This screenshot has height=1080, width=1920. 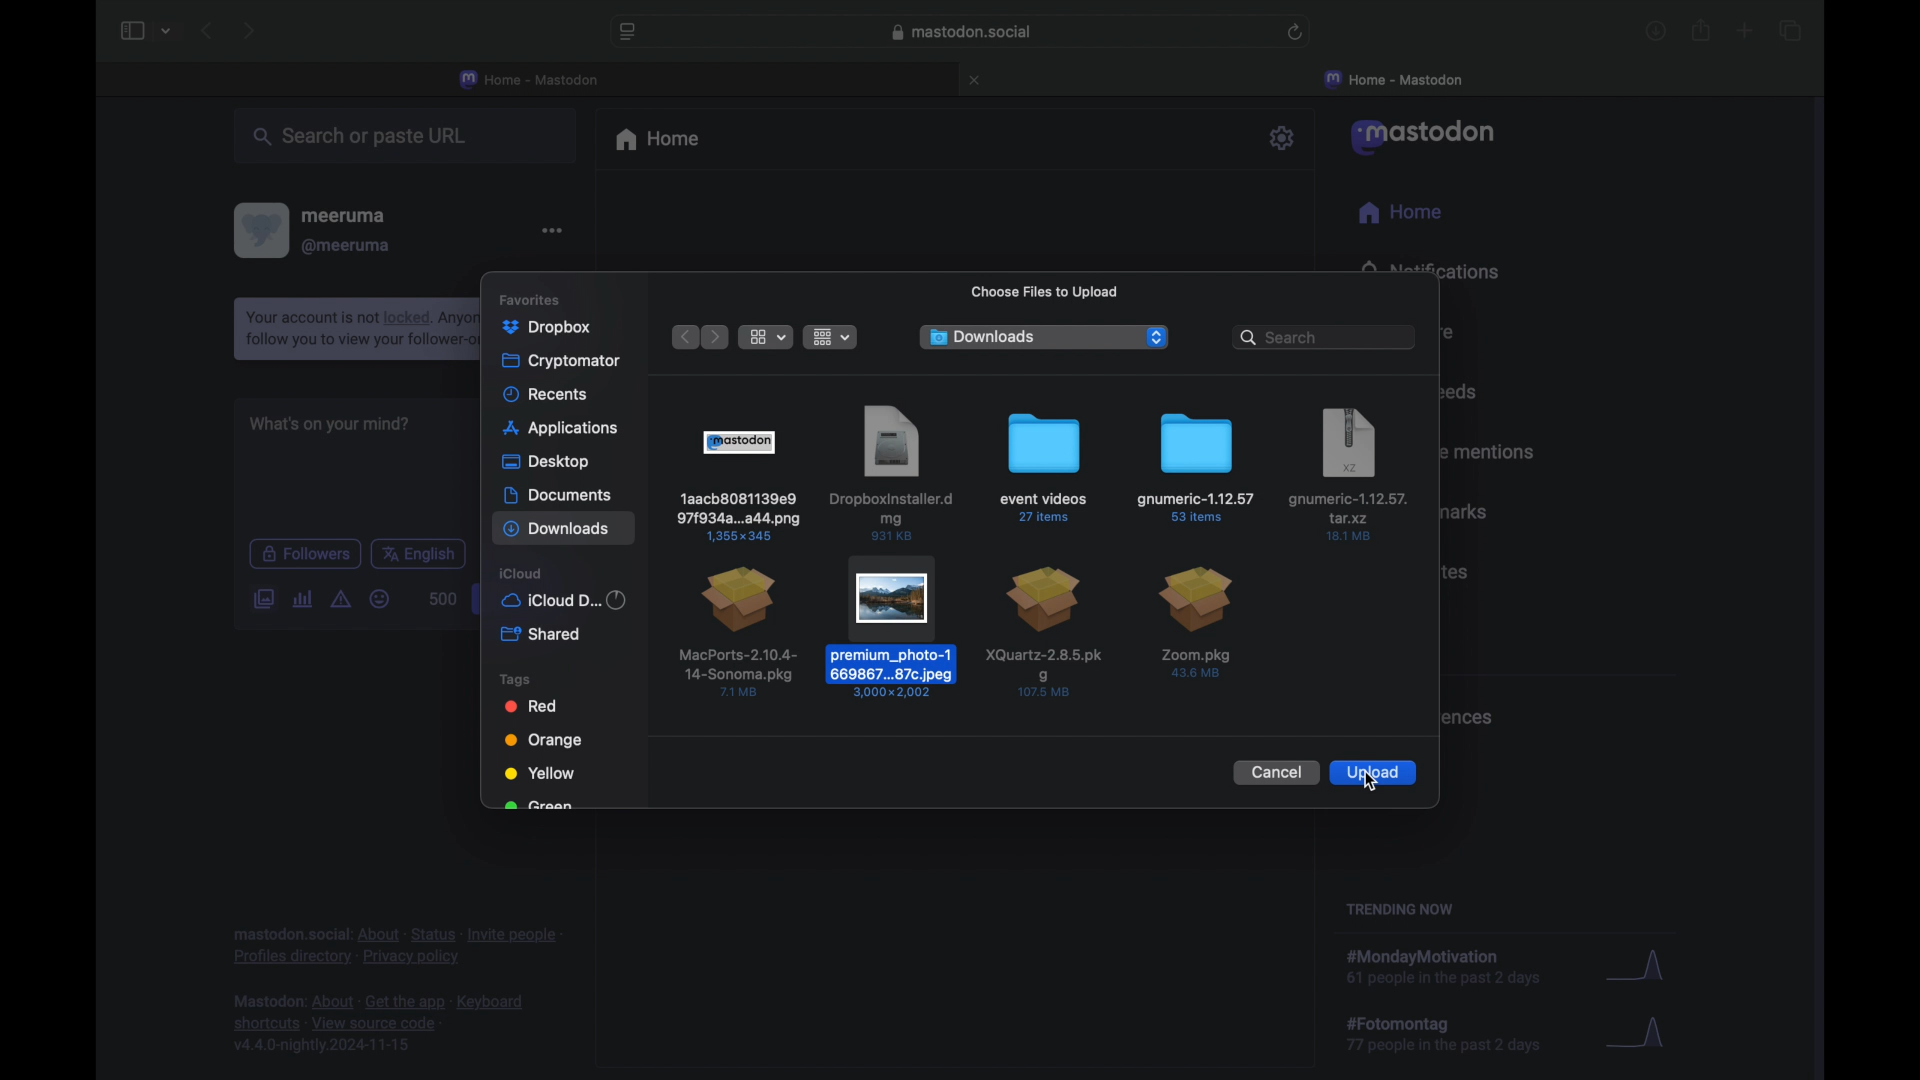 I want to click on yellow, so click(x=535, y=774).